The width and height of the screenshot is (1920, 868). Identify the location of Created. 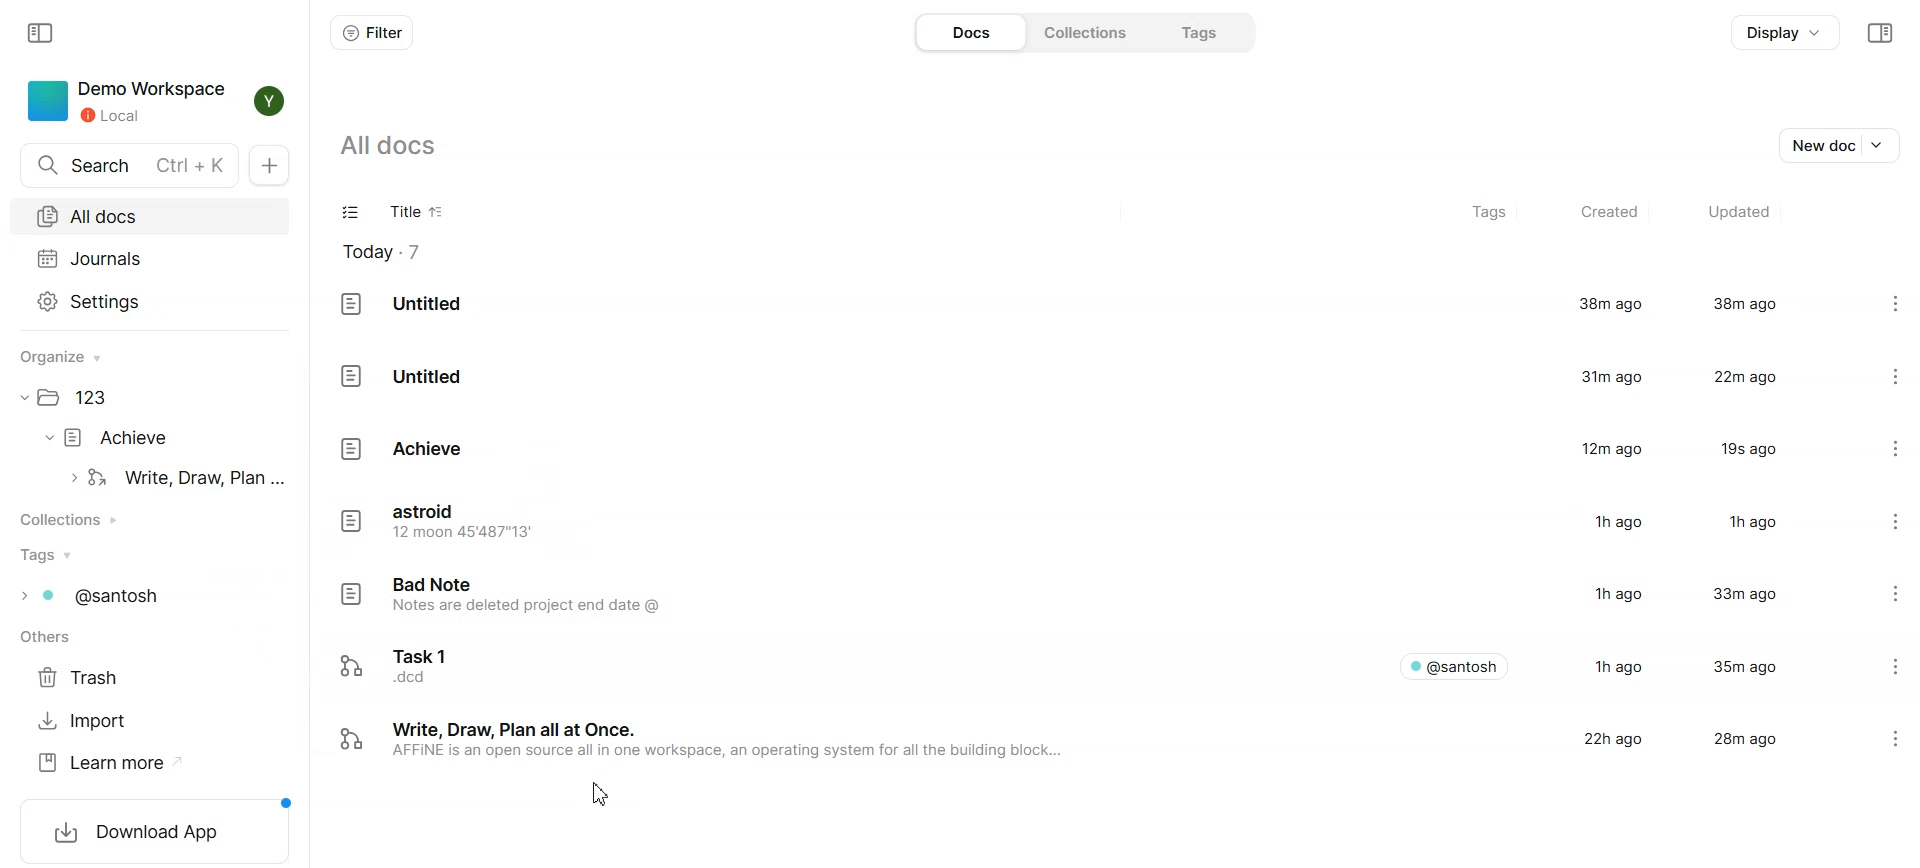
(1607, 213).